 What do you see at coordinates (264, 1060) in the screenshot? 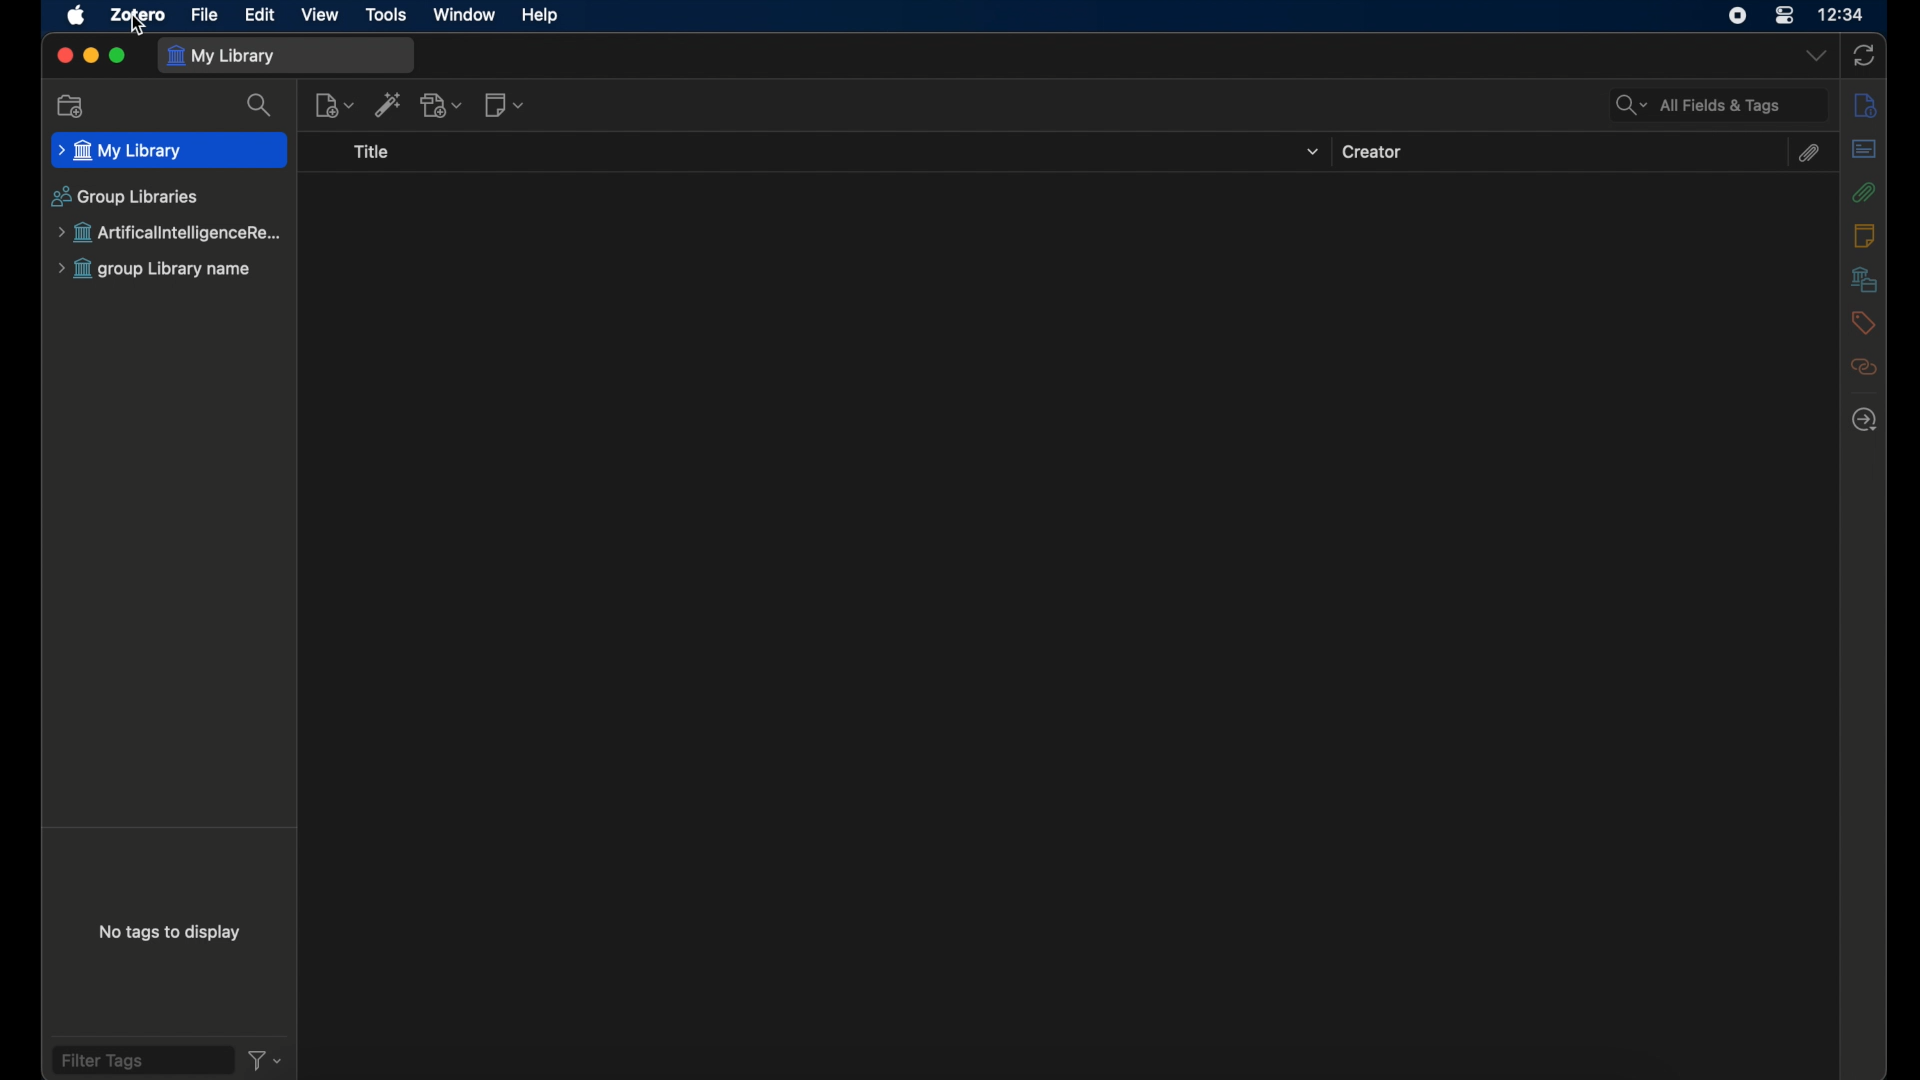
I see `filter` at bounding box center [264, 1060].